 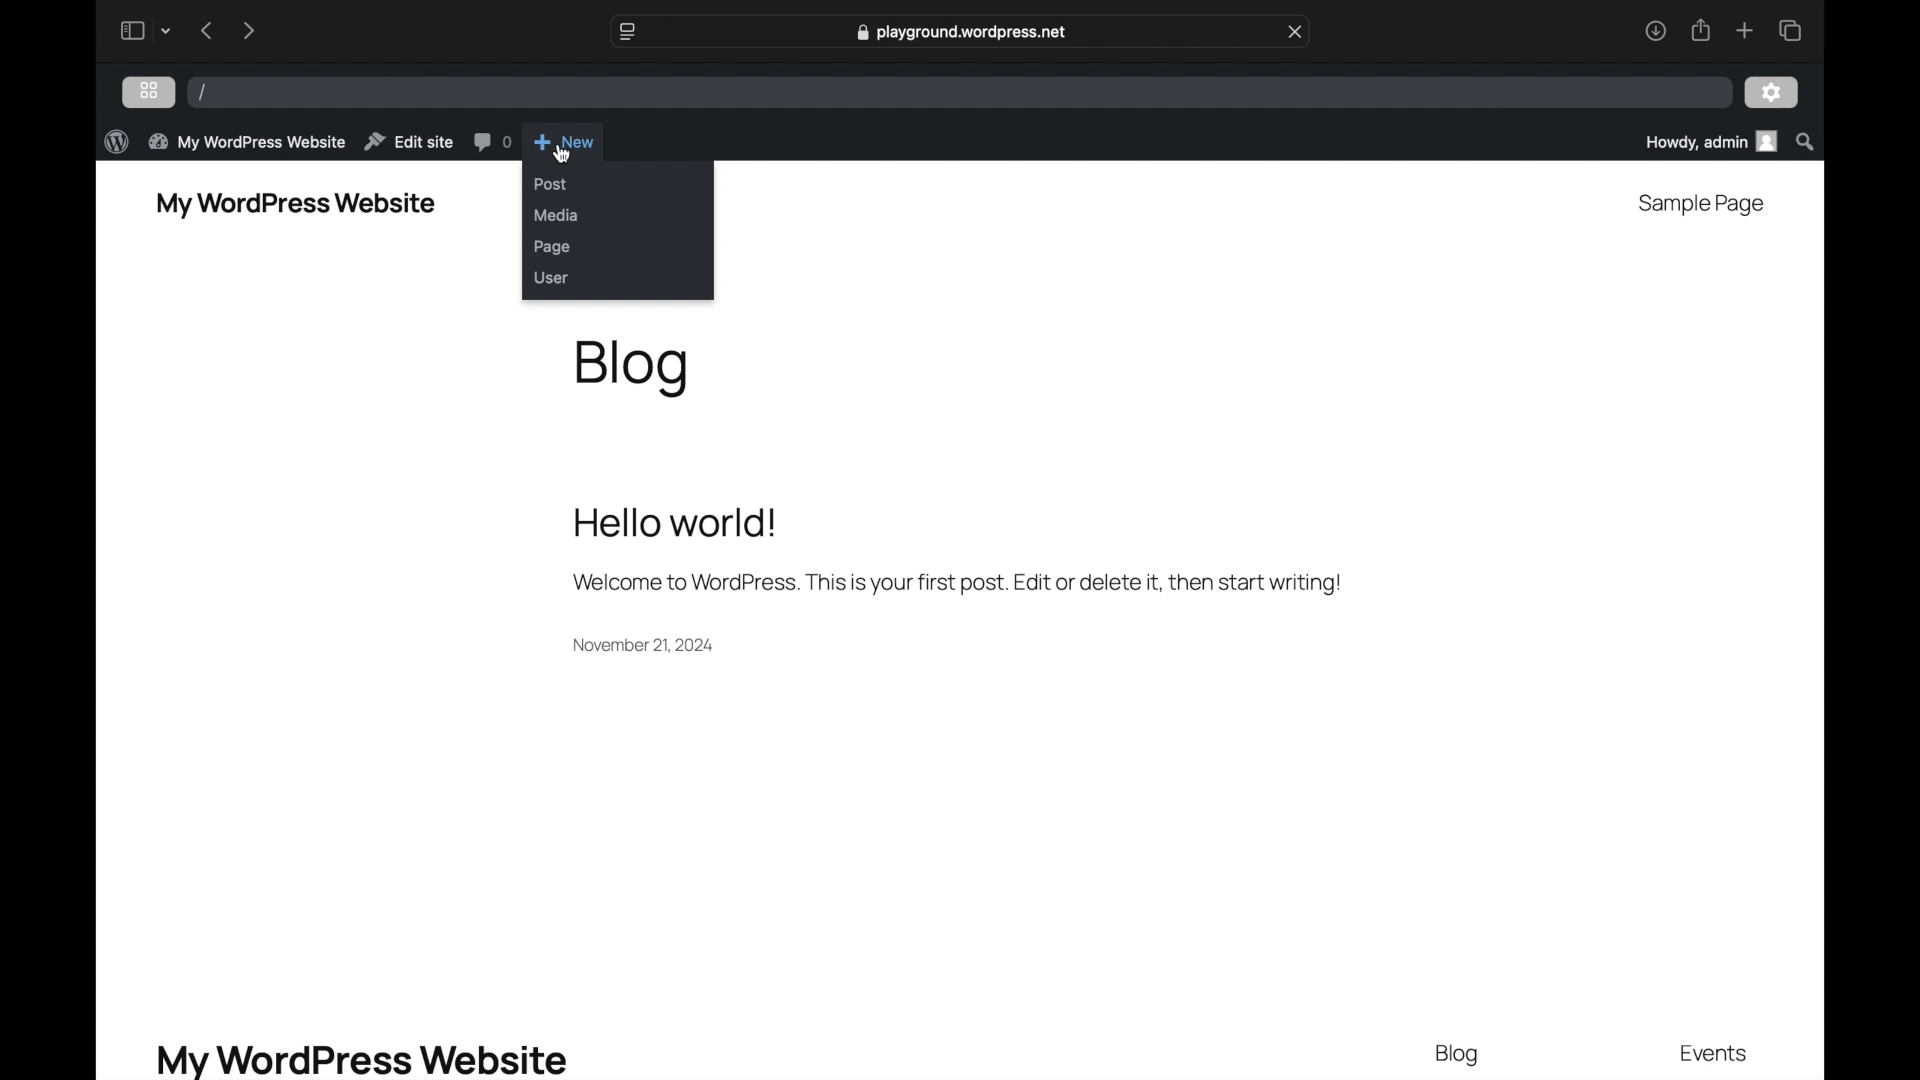 I want to click on downloads, so click(x=1655, y=31).